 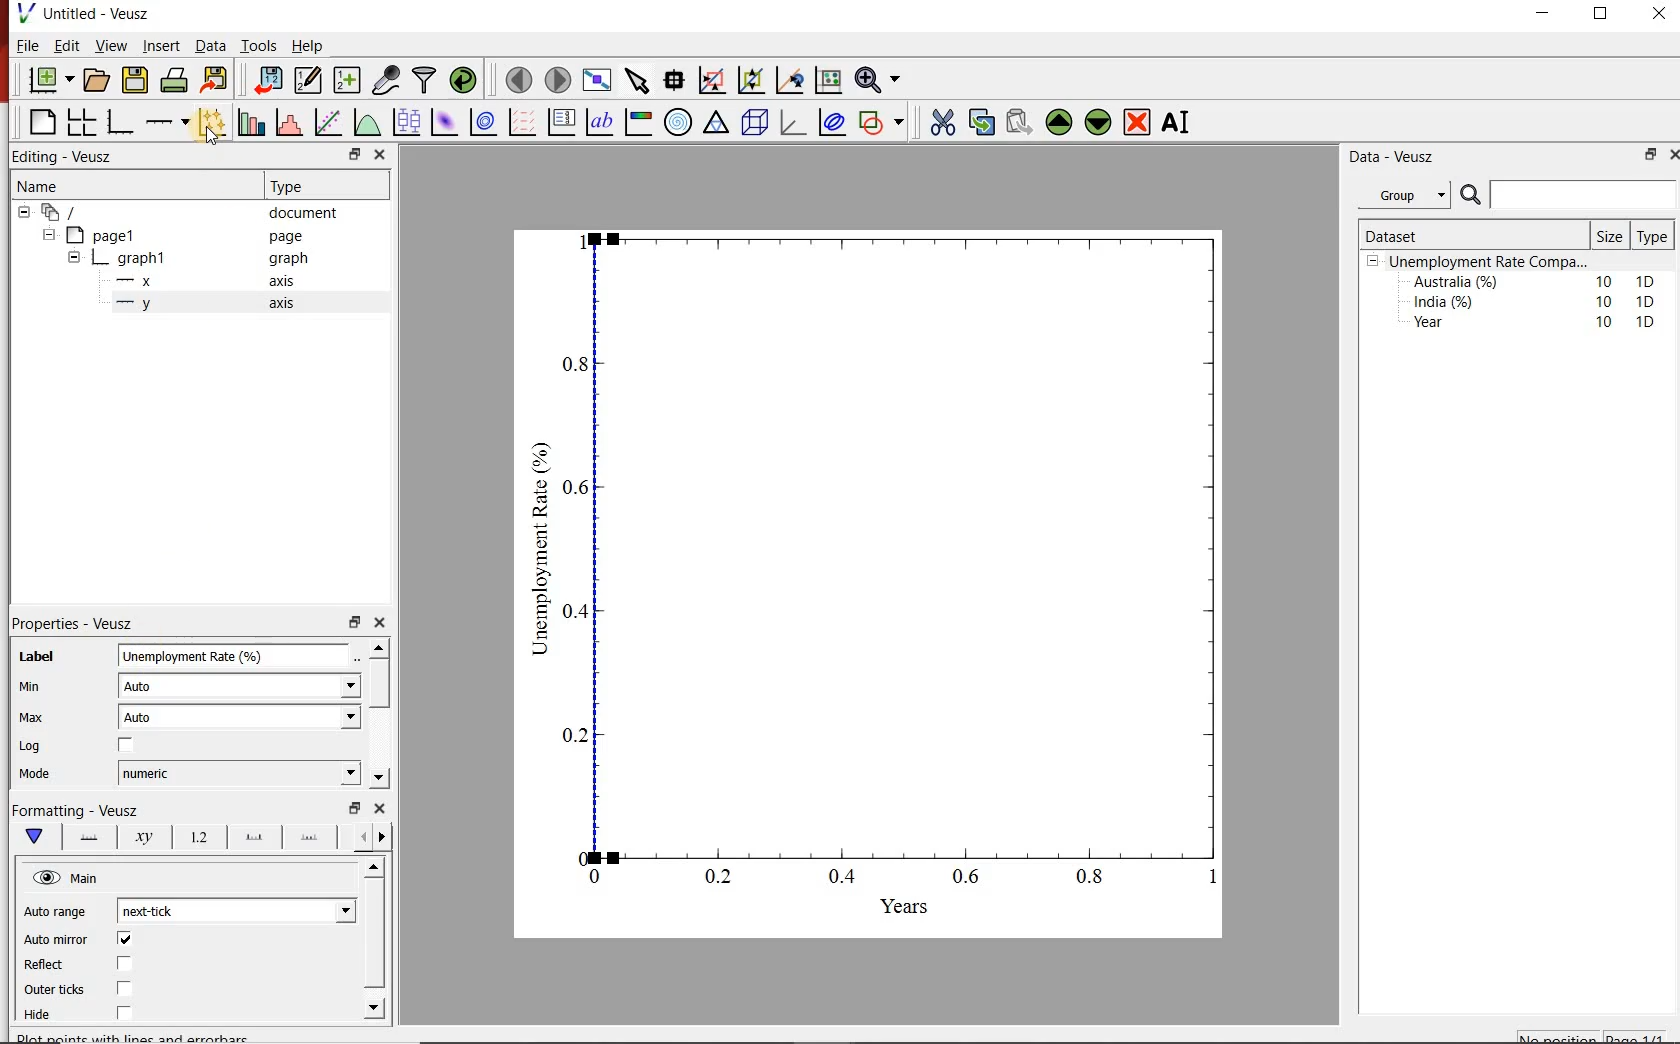 What do you see at coordinates (752, 78) in the screenshot?
I see `click to zoom out graph axes` at bounding box center [752, 78].